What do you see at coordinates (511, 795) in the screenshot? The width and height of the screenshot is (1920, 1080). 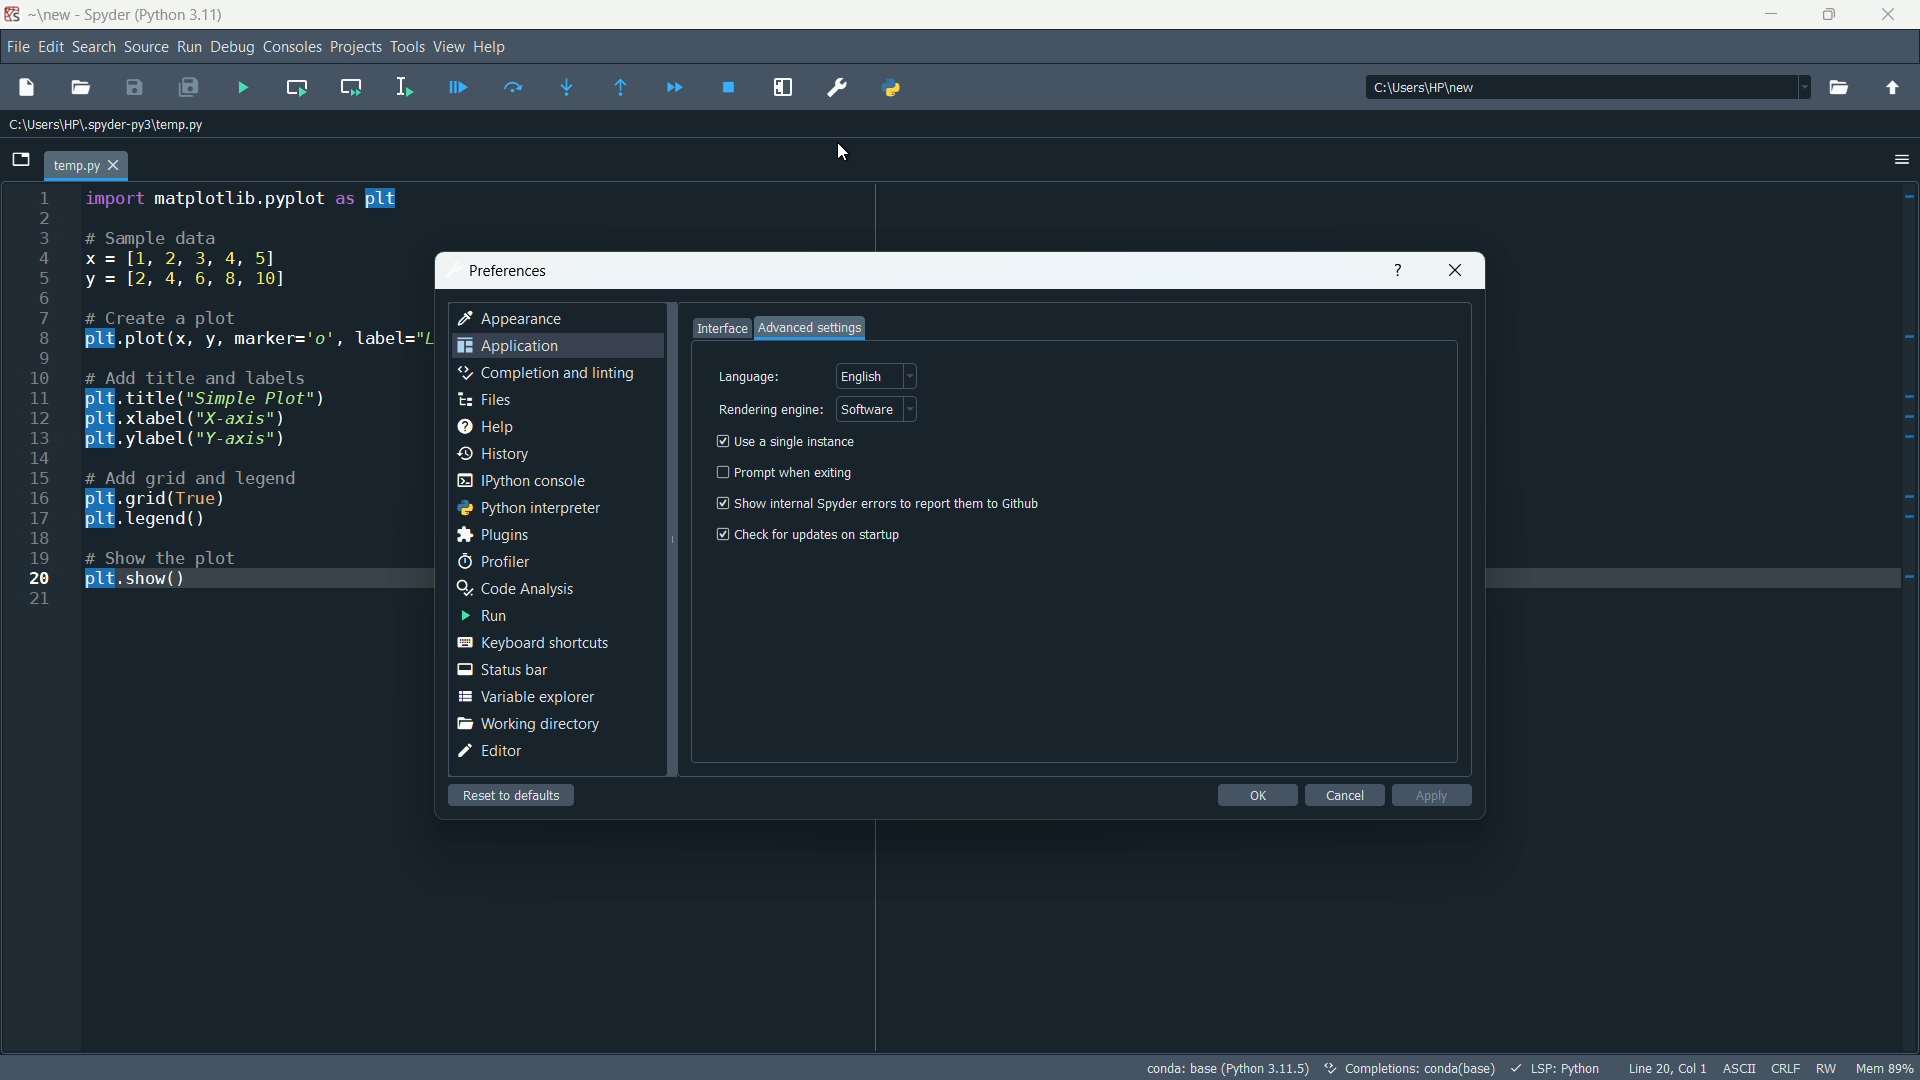 I see `reset to default` at bounding box center [511, 795].